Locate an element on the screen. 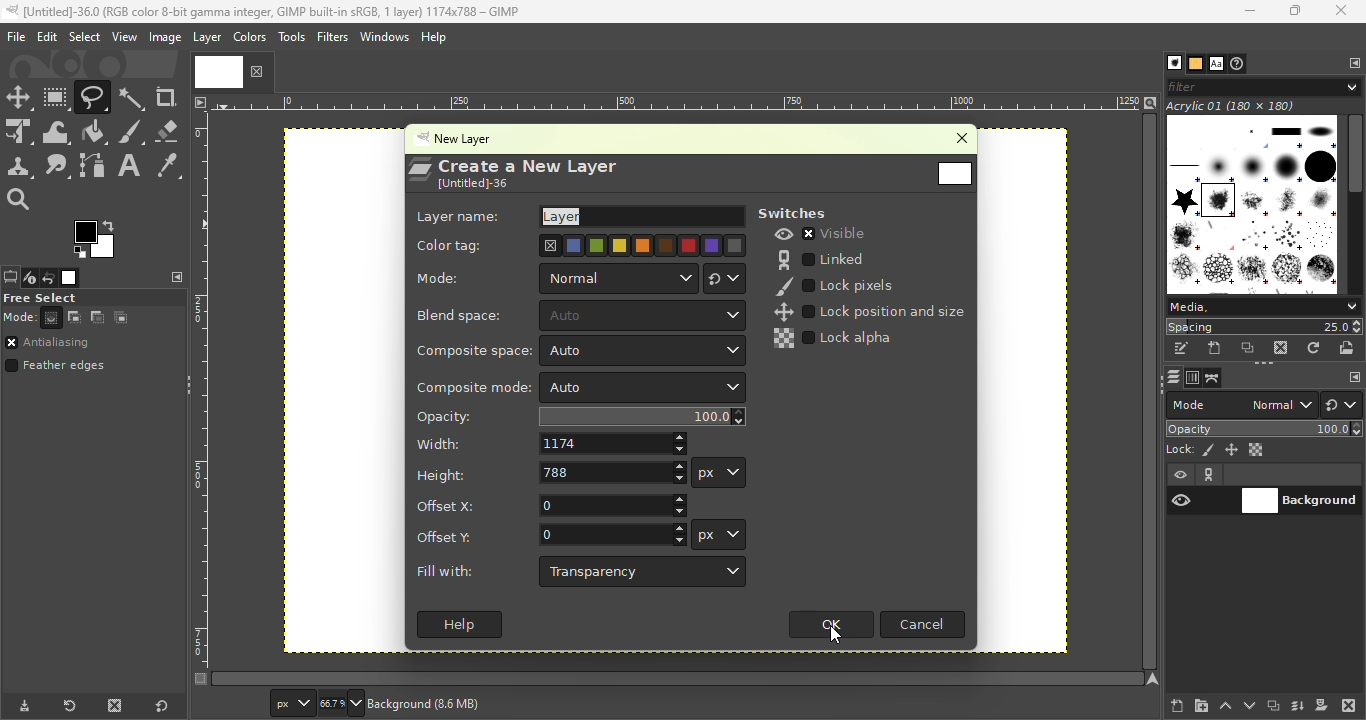 This screenshot has height=720, width=1366. Paths is located at coordinates (1213, 378).